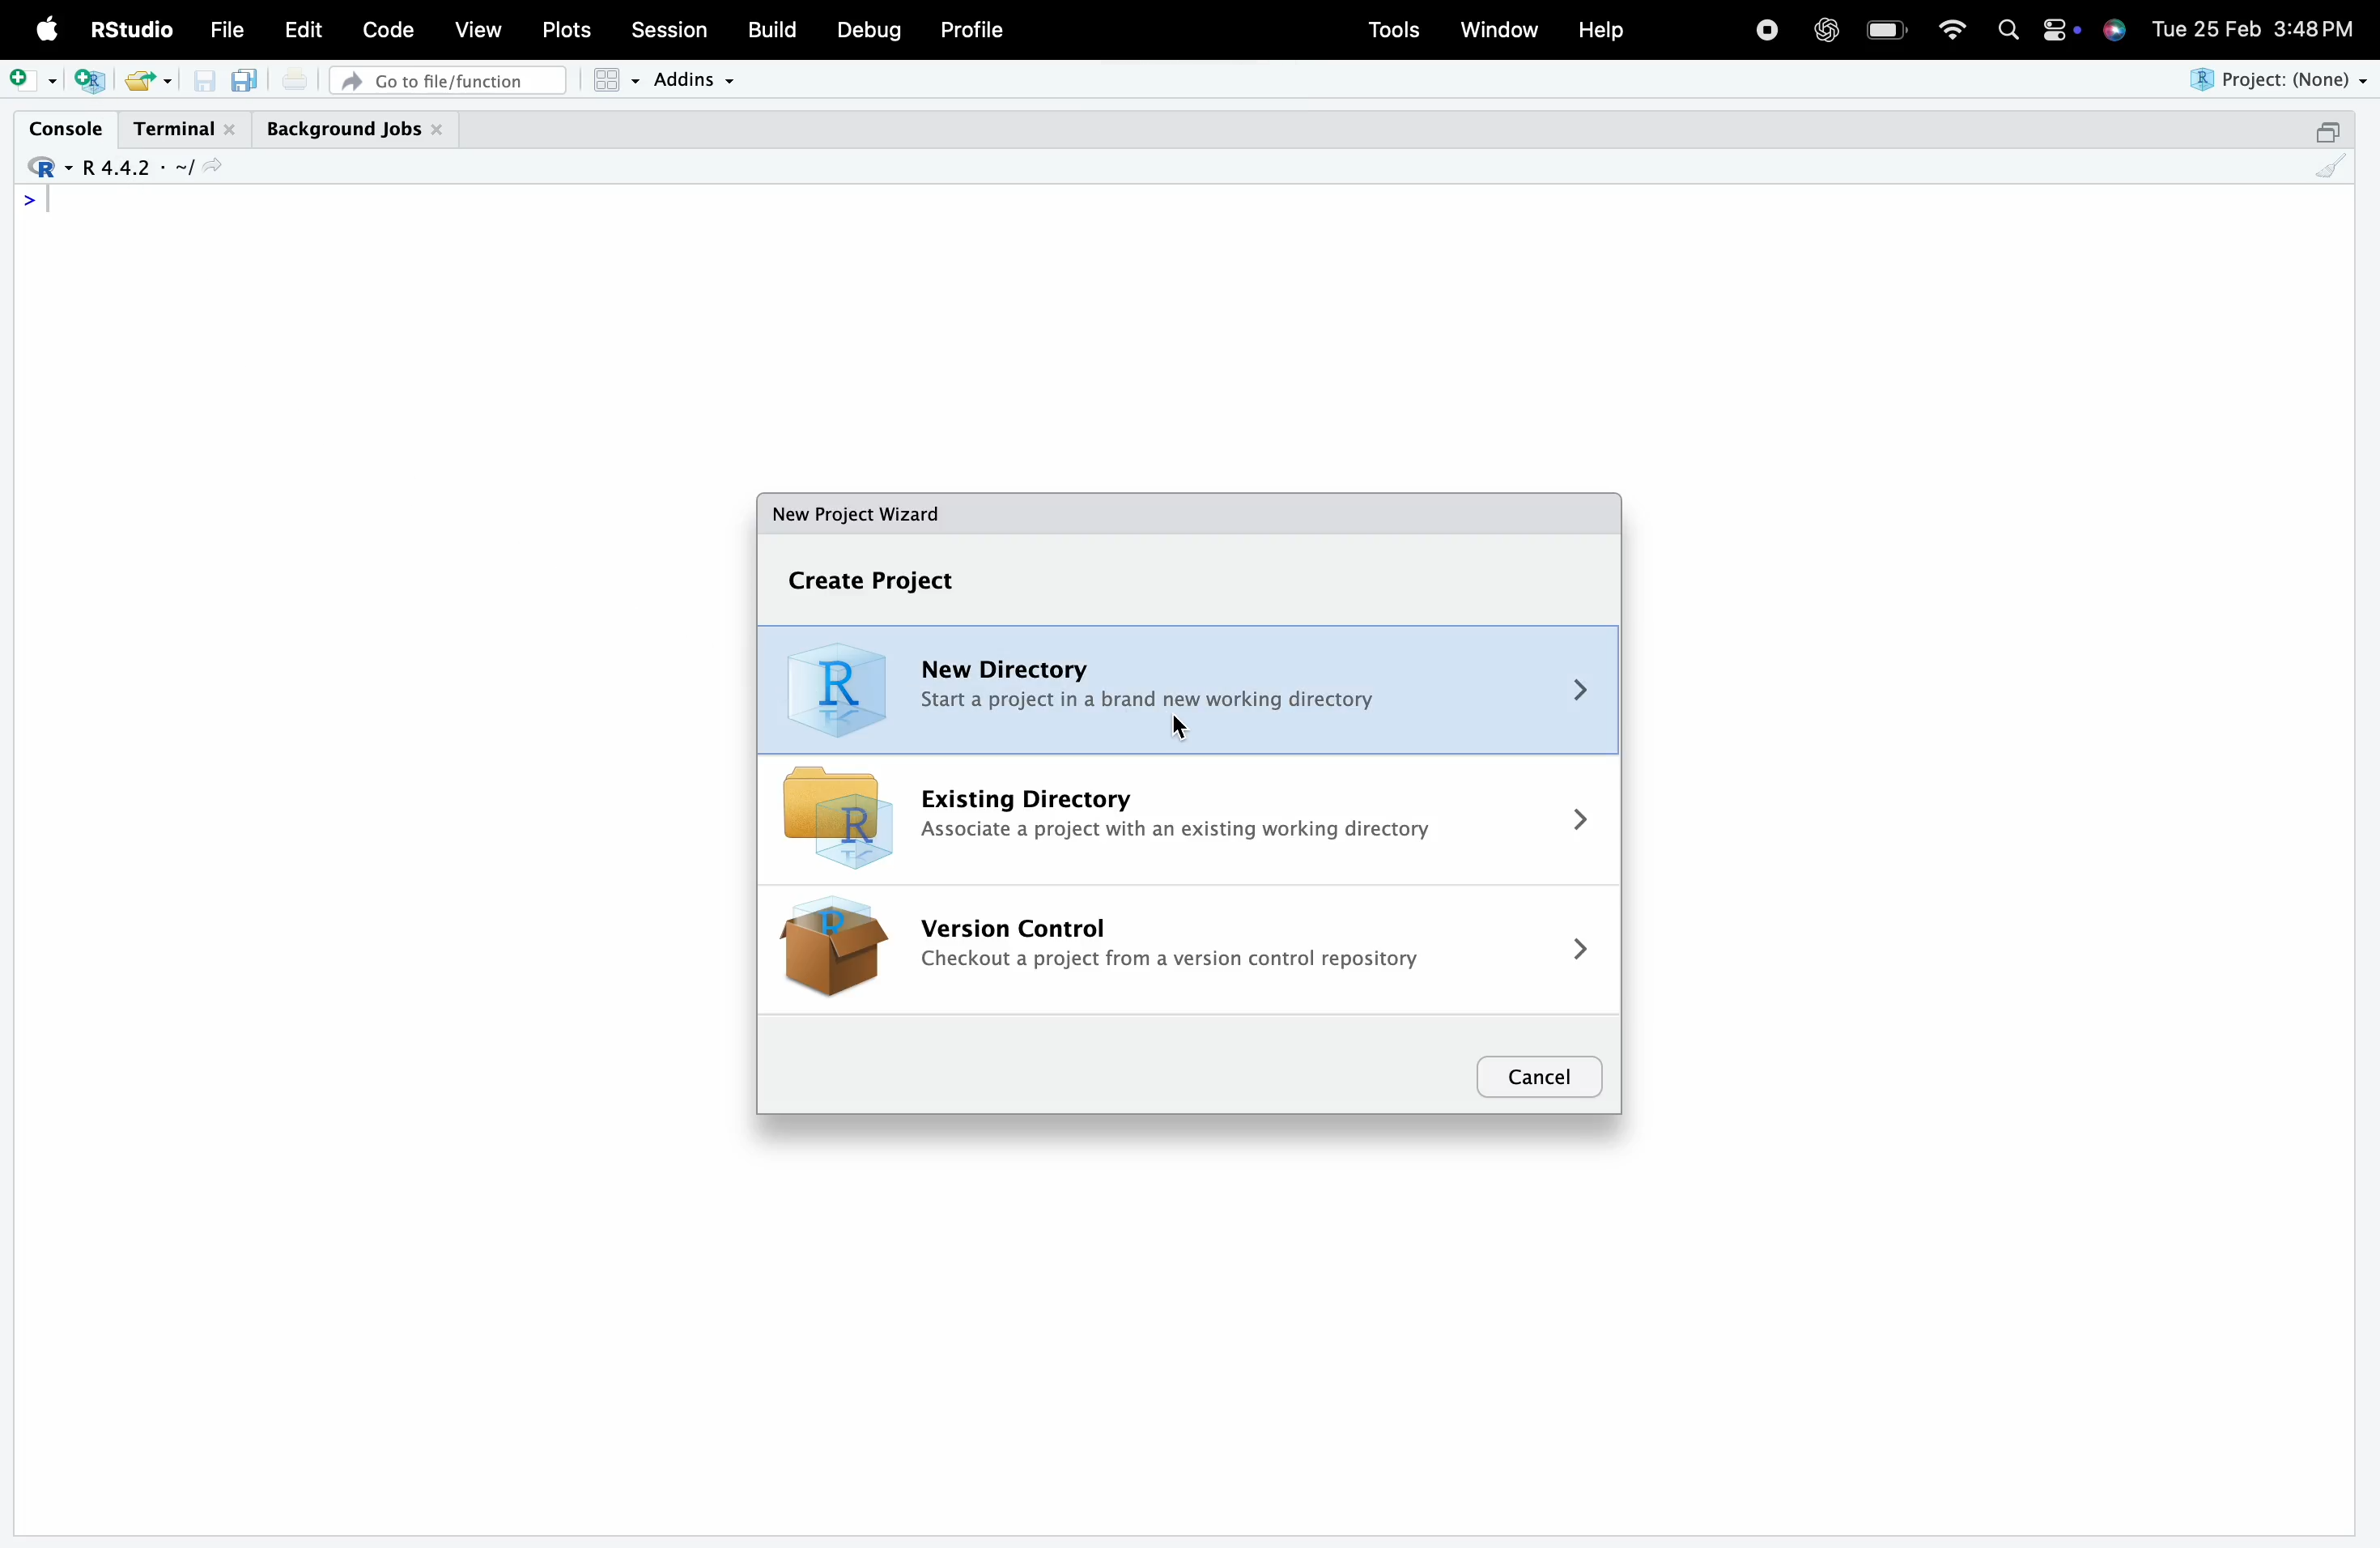 The width and height of the screenshot is (2380, 1548). What do you see at coordinates (2275, 80) in the screenshot?
I see `Project: (None)` at bounding box center [2275, 80].